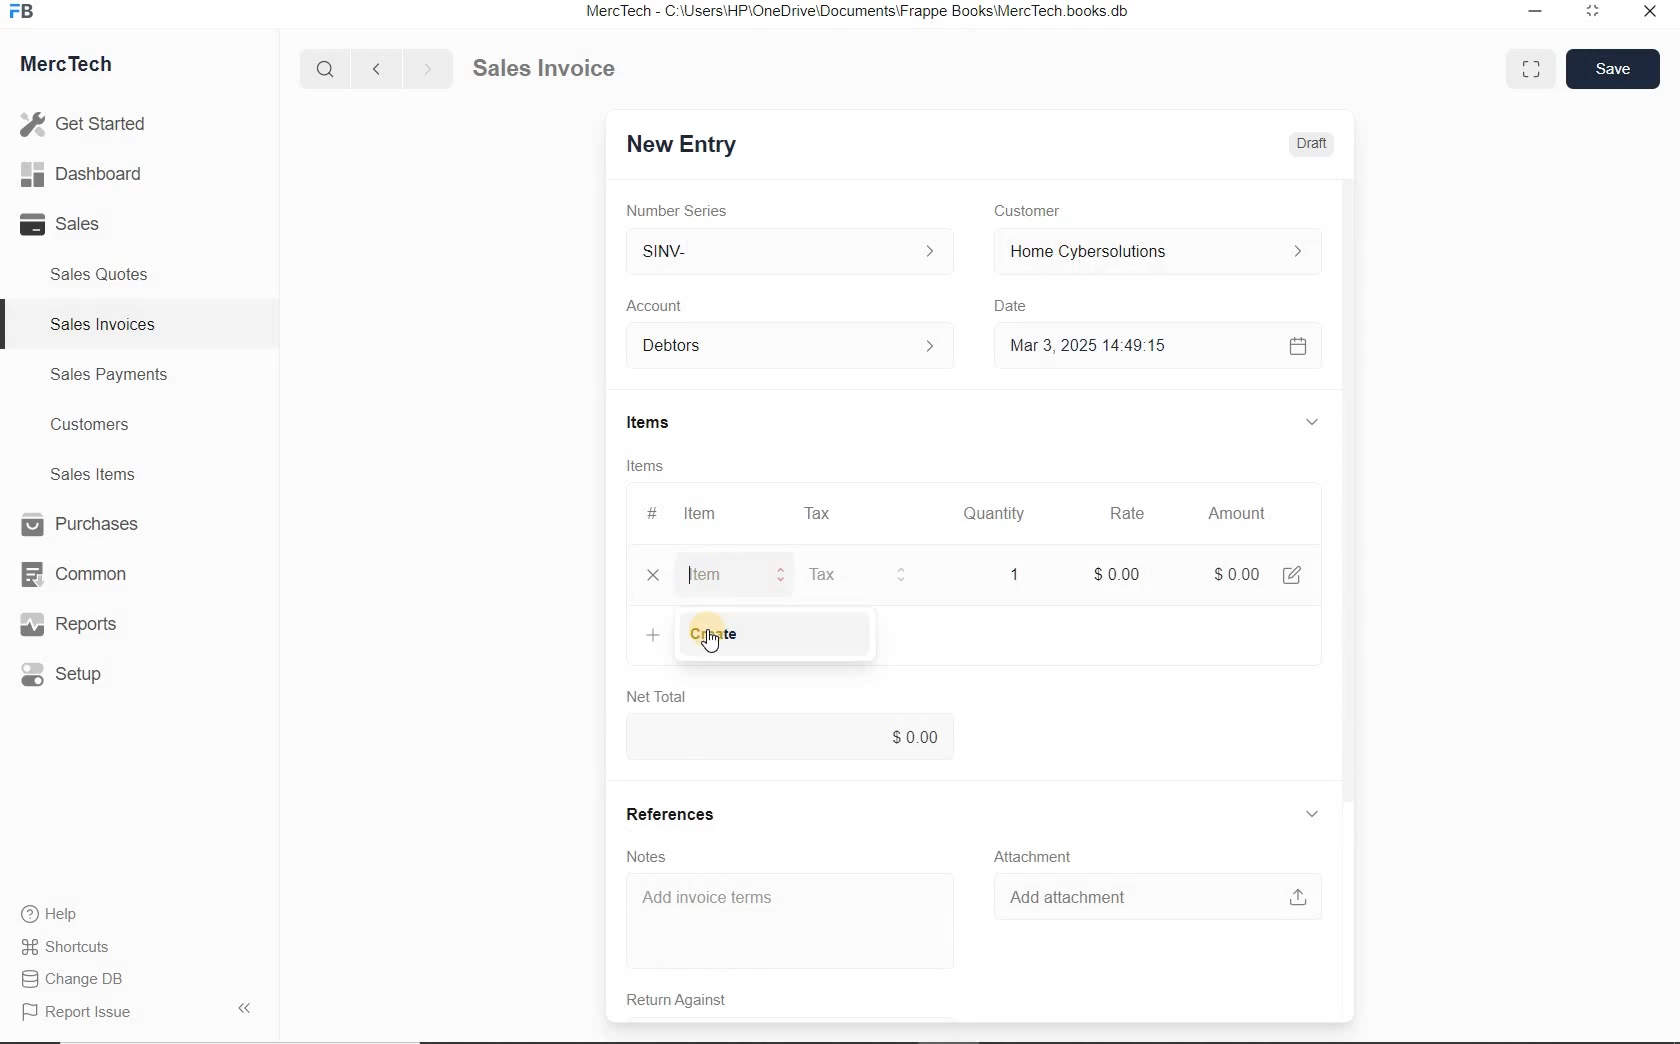  What do you see at coordinates (683, 211) in the screenshot?
I see `Number Series` at bounding box center [683, 211].